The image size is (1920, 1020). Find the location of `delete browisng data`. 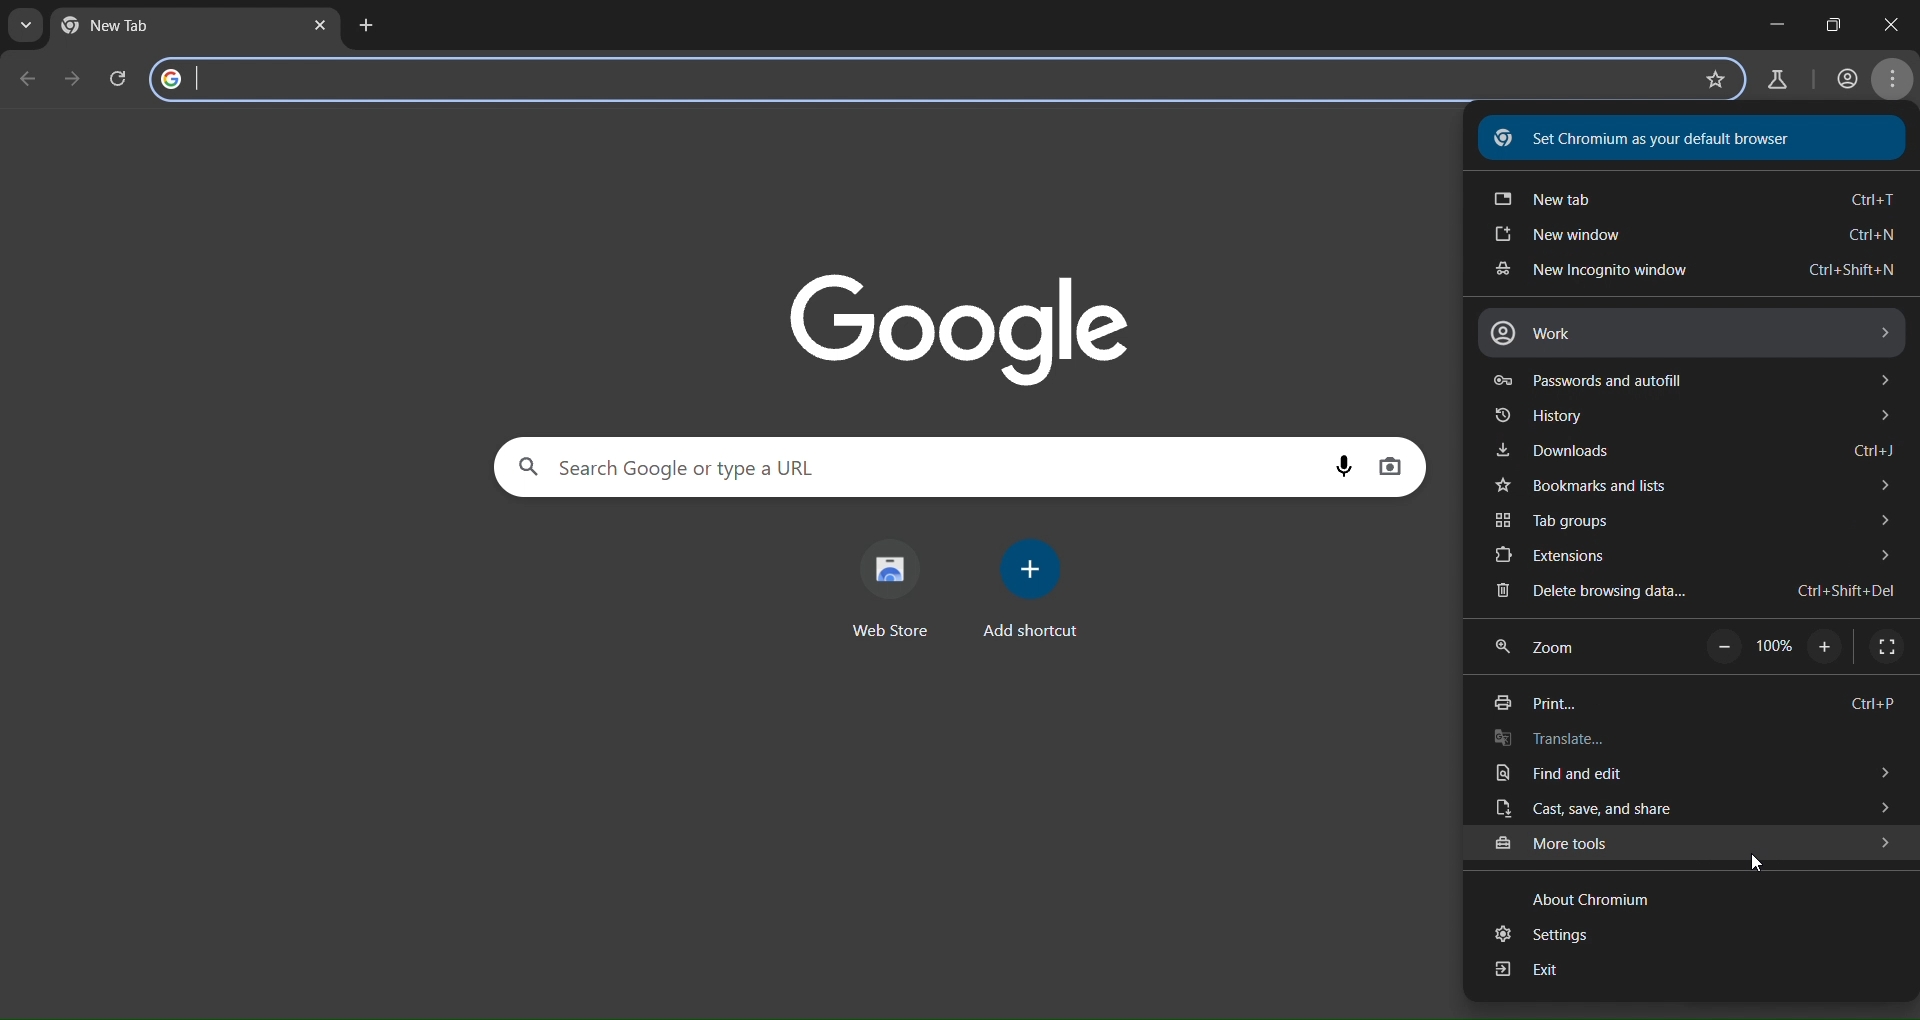

delete browisng data is located at coordinates (1693, 592).